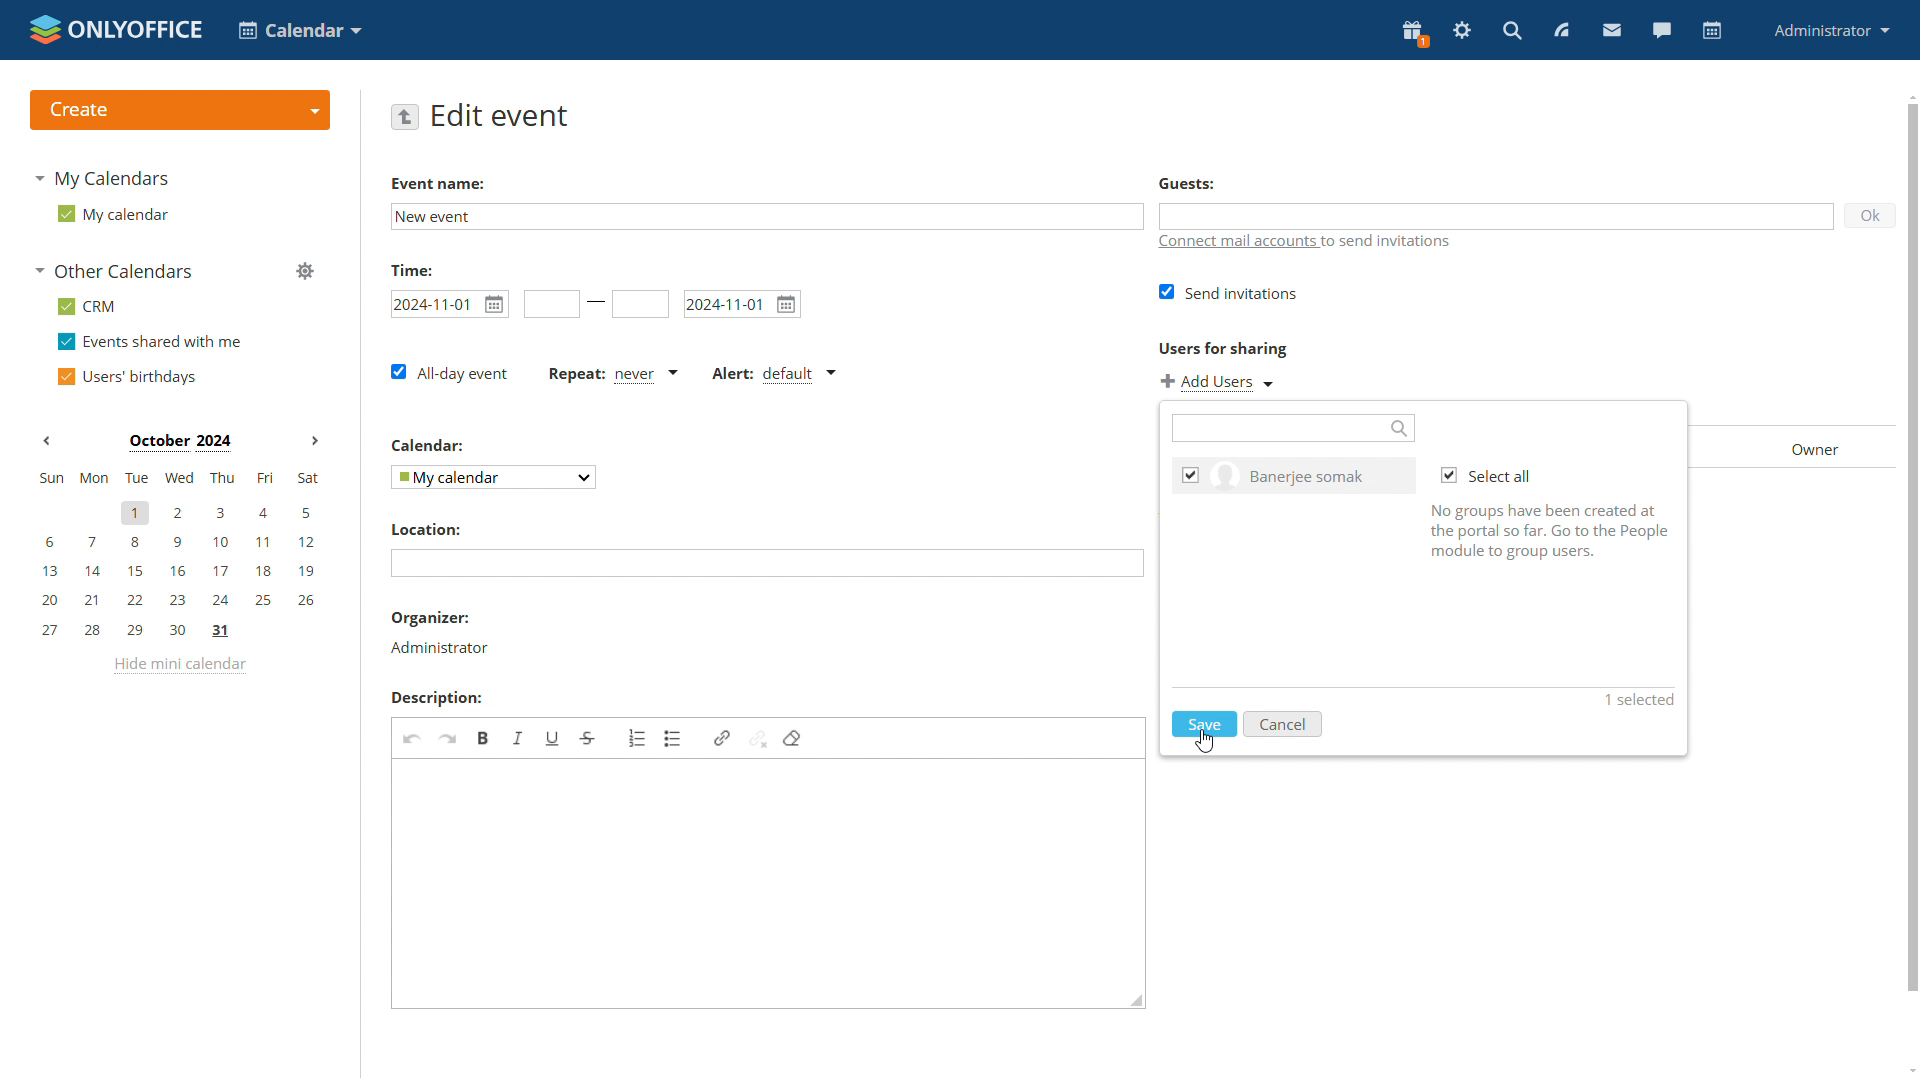  I want to click on end date, so click(642, 304).